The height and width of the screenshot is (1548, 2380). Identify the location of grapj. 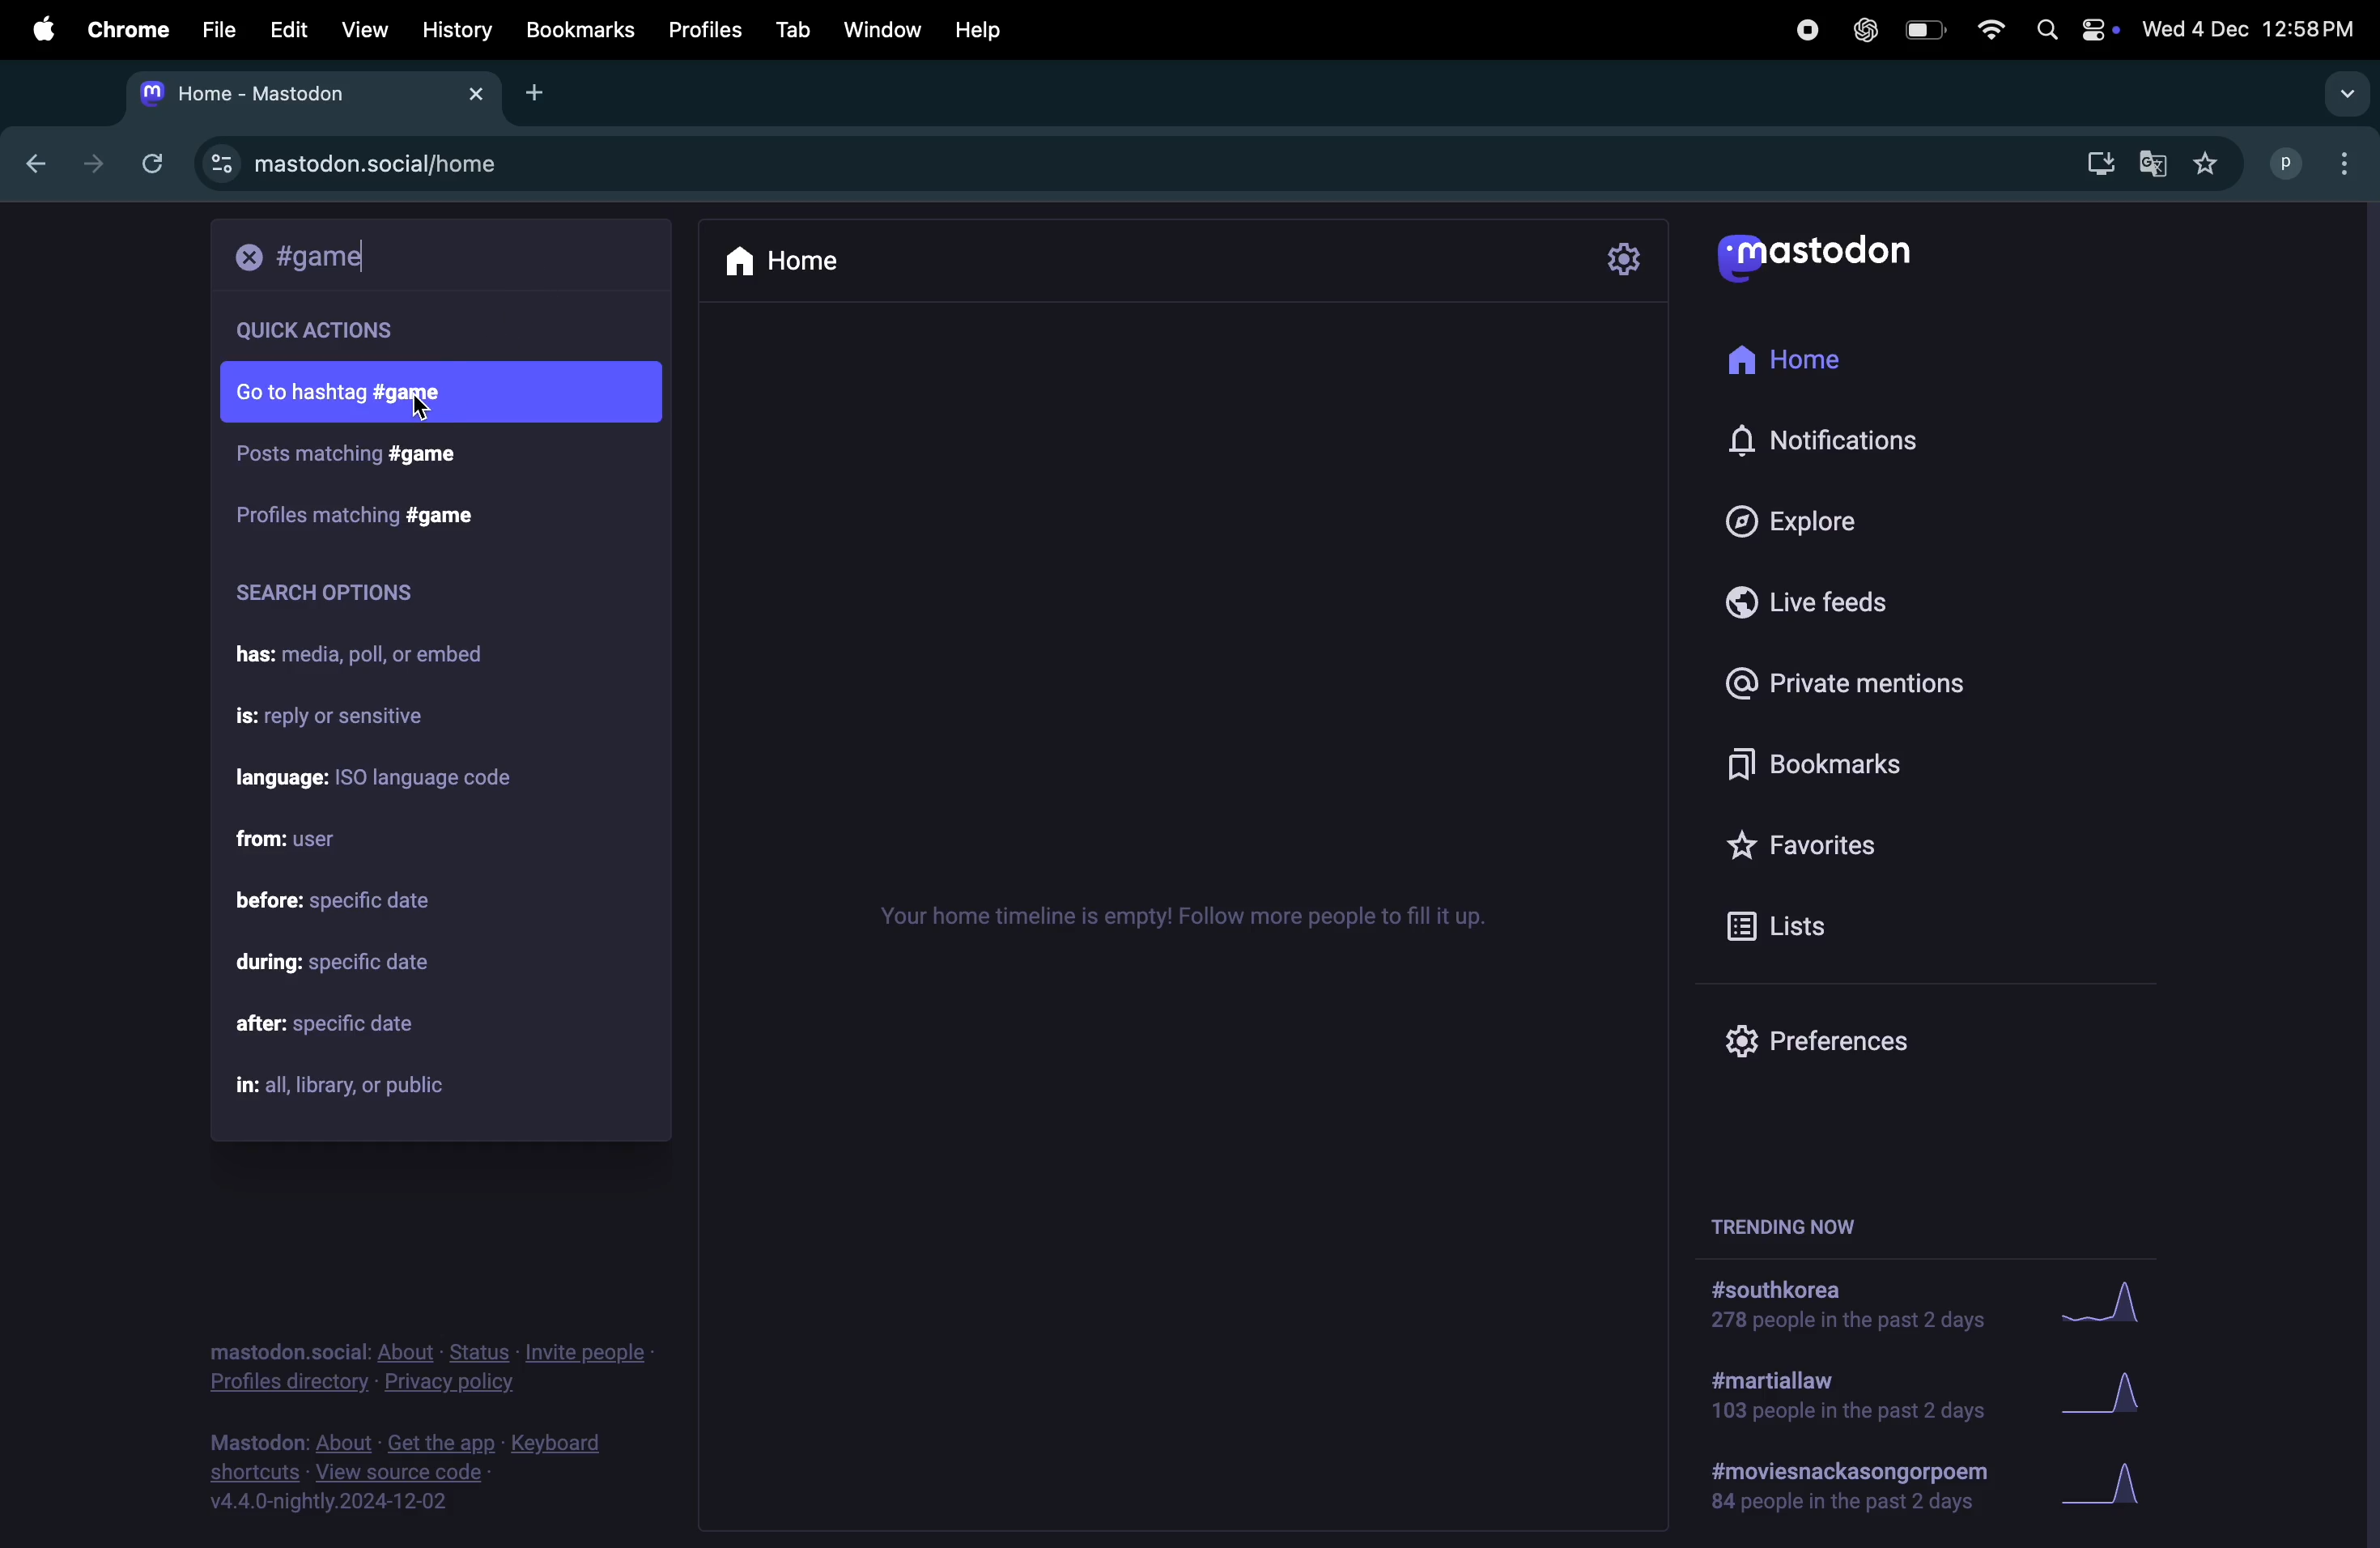
(2116, 1492).